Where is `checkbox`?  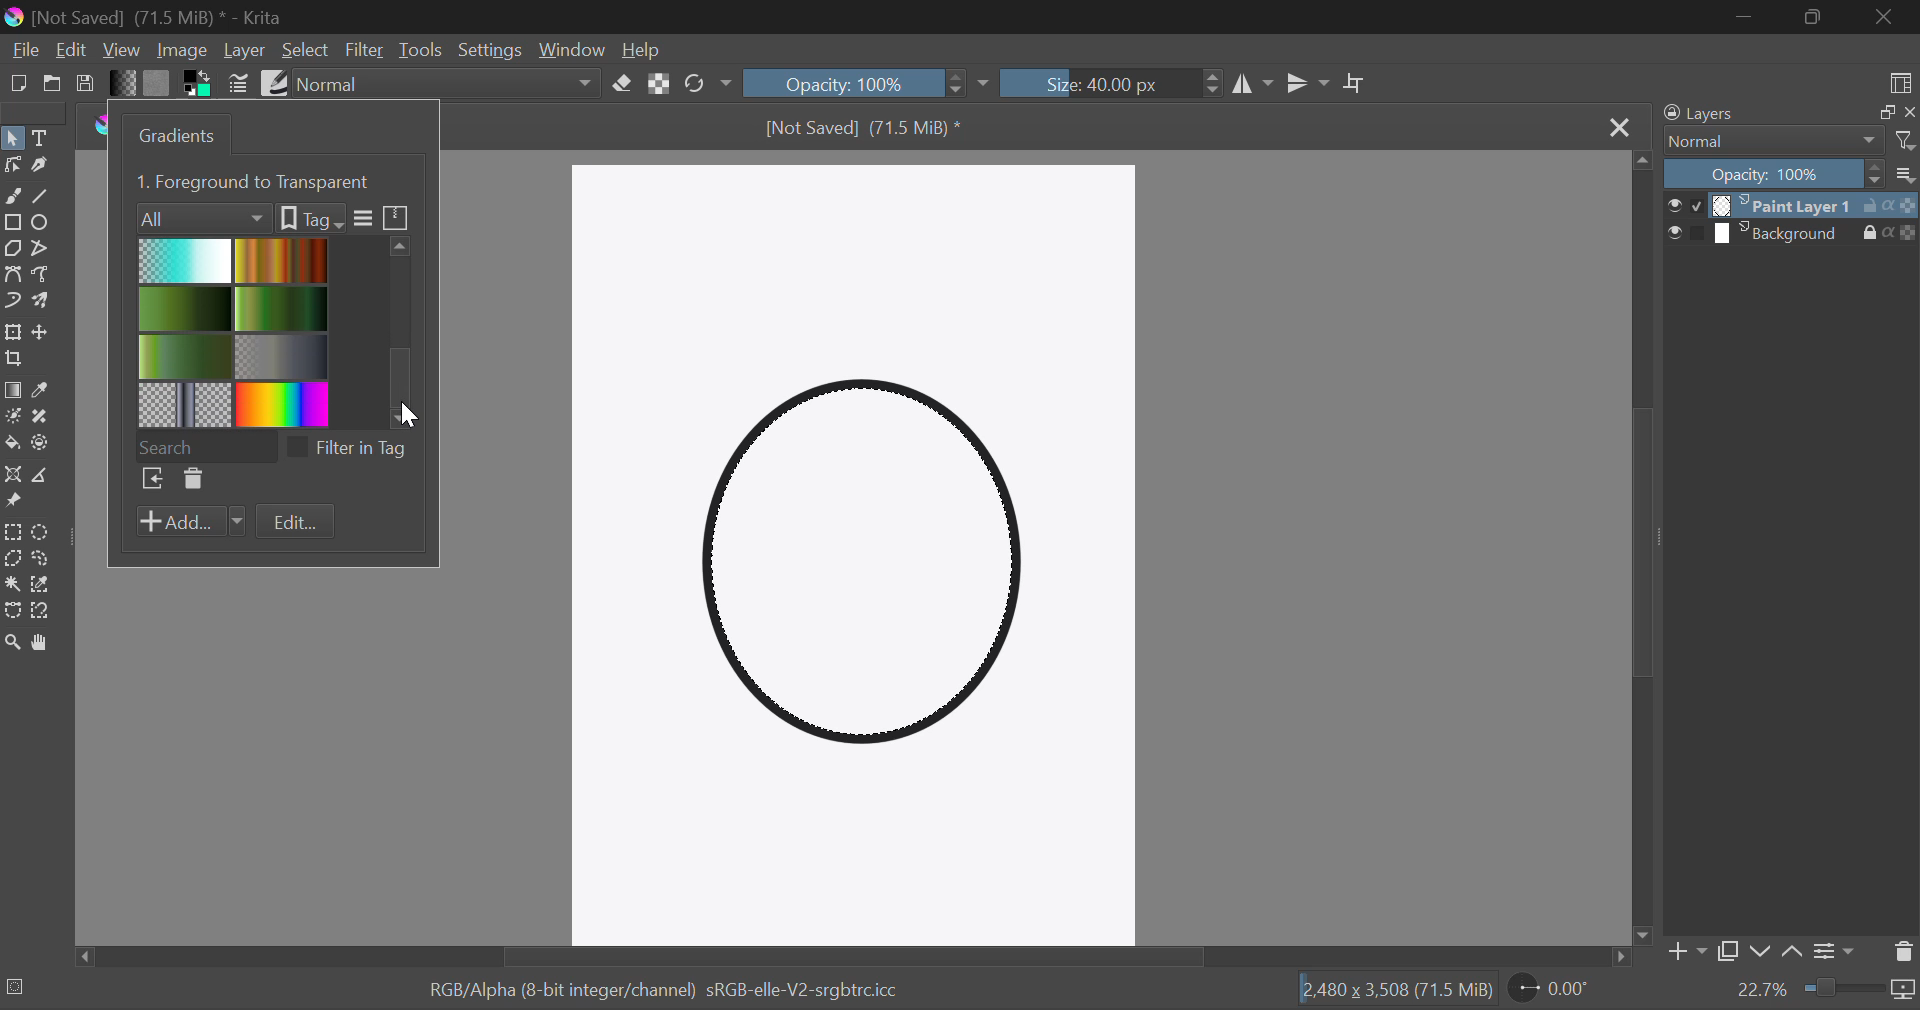
checkbox is located at coordinates (1688, 232).